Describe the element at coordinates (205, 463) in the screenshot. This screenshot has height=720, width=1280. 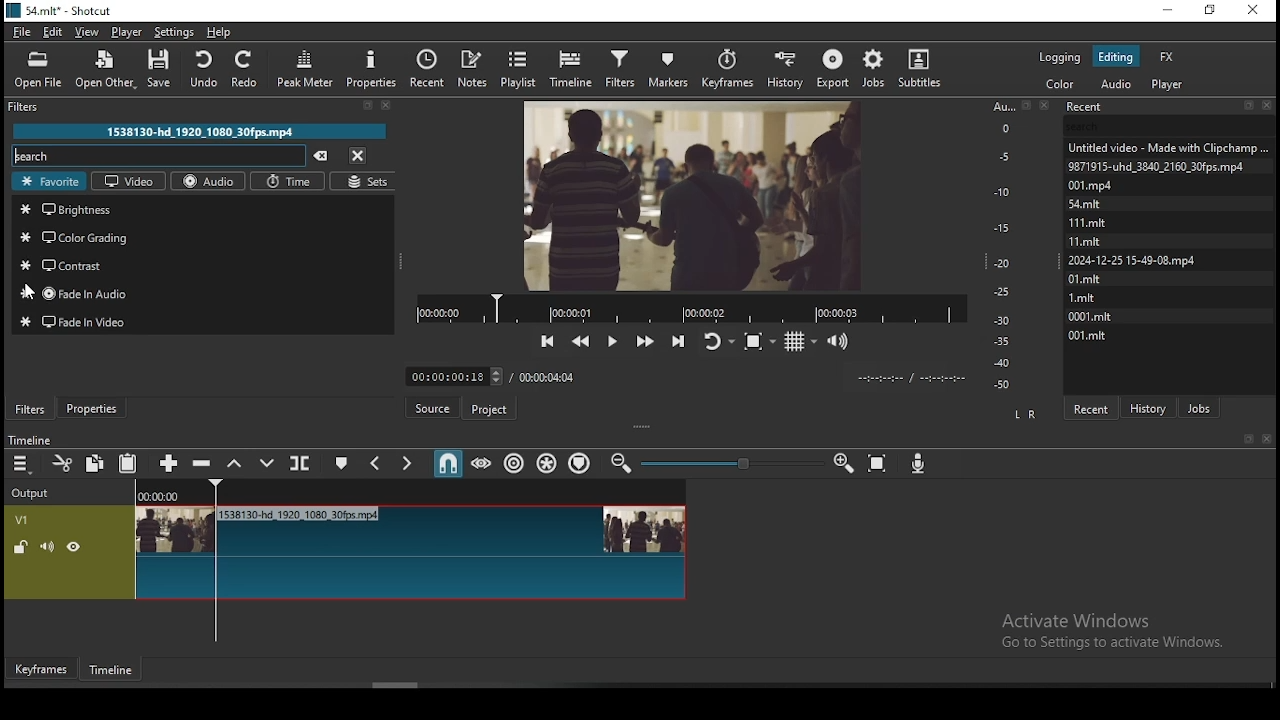
I see `ripple delete` at that location.